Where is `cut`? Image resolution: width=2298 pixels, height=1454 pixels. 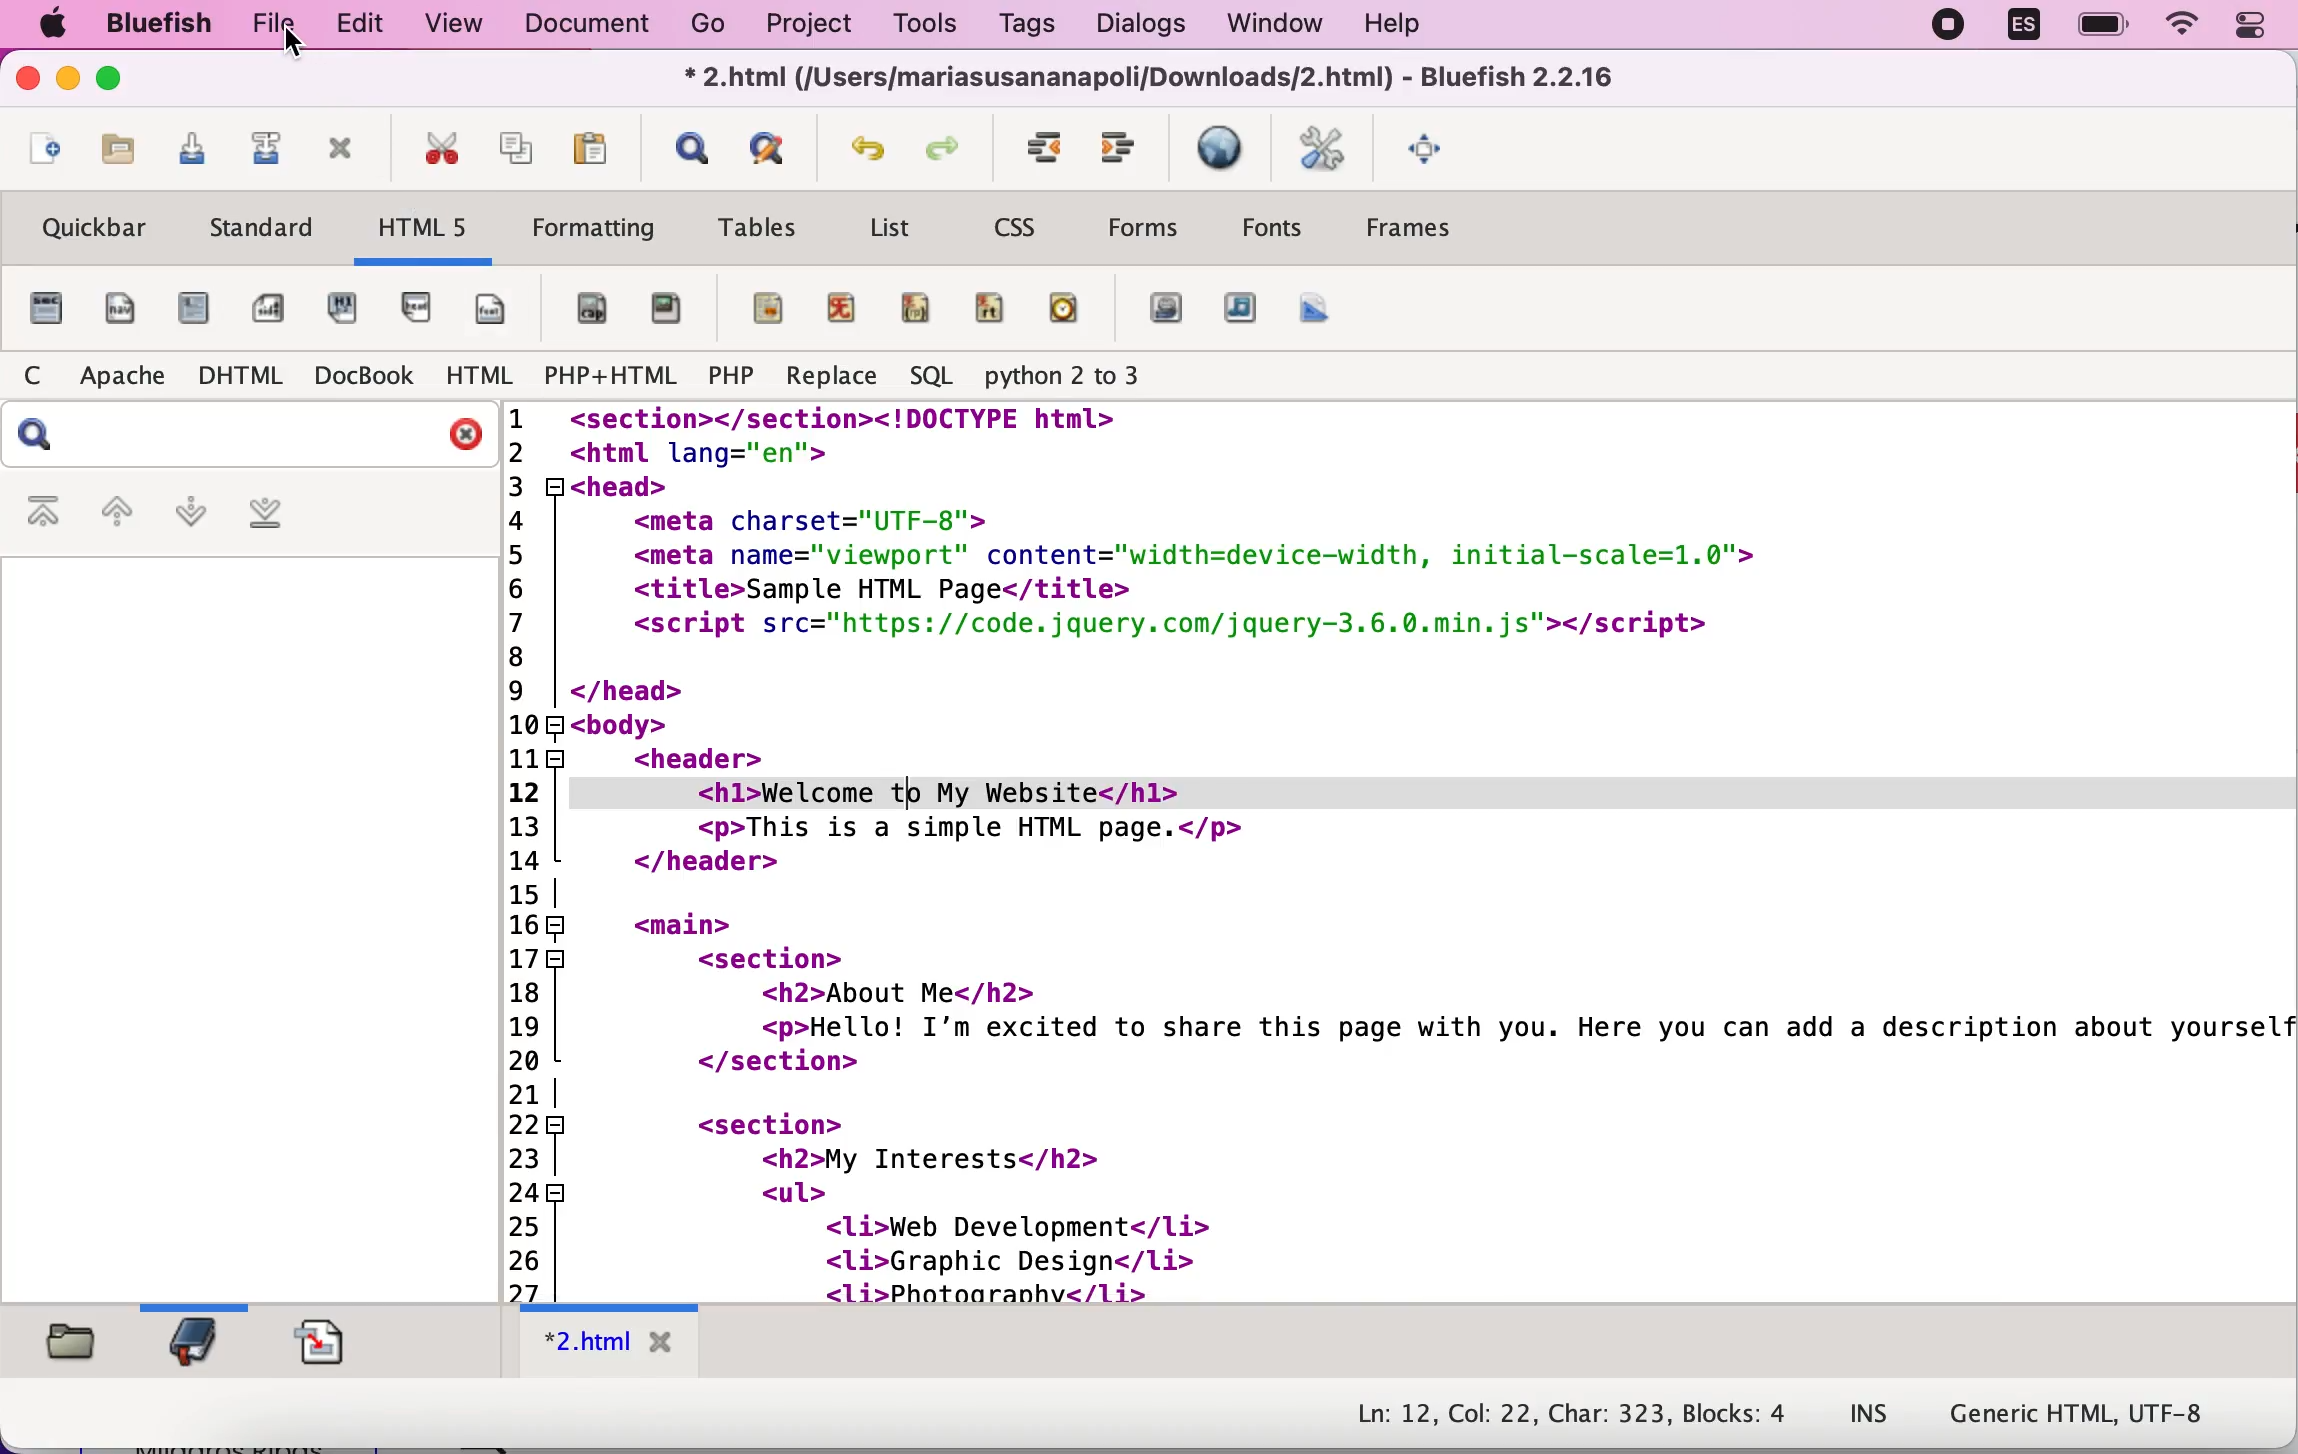
cut is located at coordinates (431, 150).